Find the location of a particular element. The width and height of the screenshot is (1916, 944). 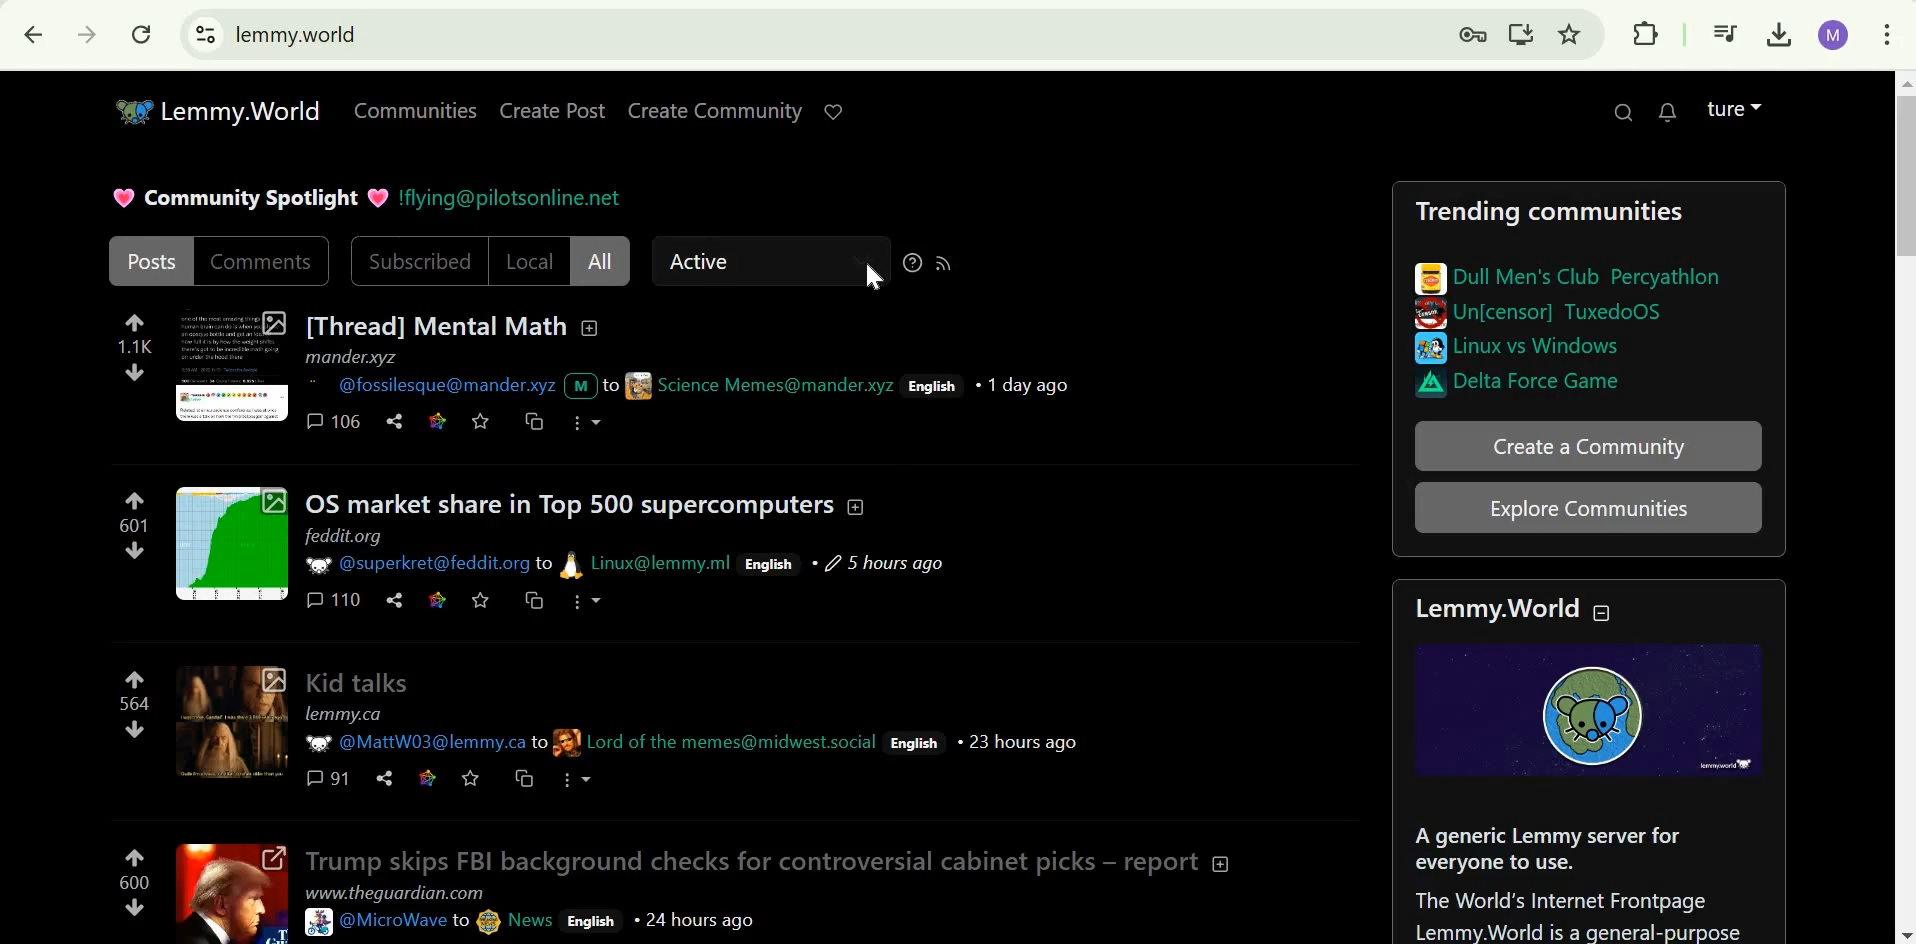

Lord of the memes@midwest.social is located at coordinates (733, 739).